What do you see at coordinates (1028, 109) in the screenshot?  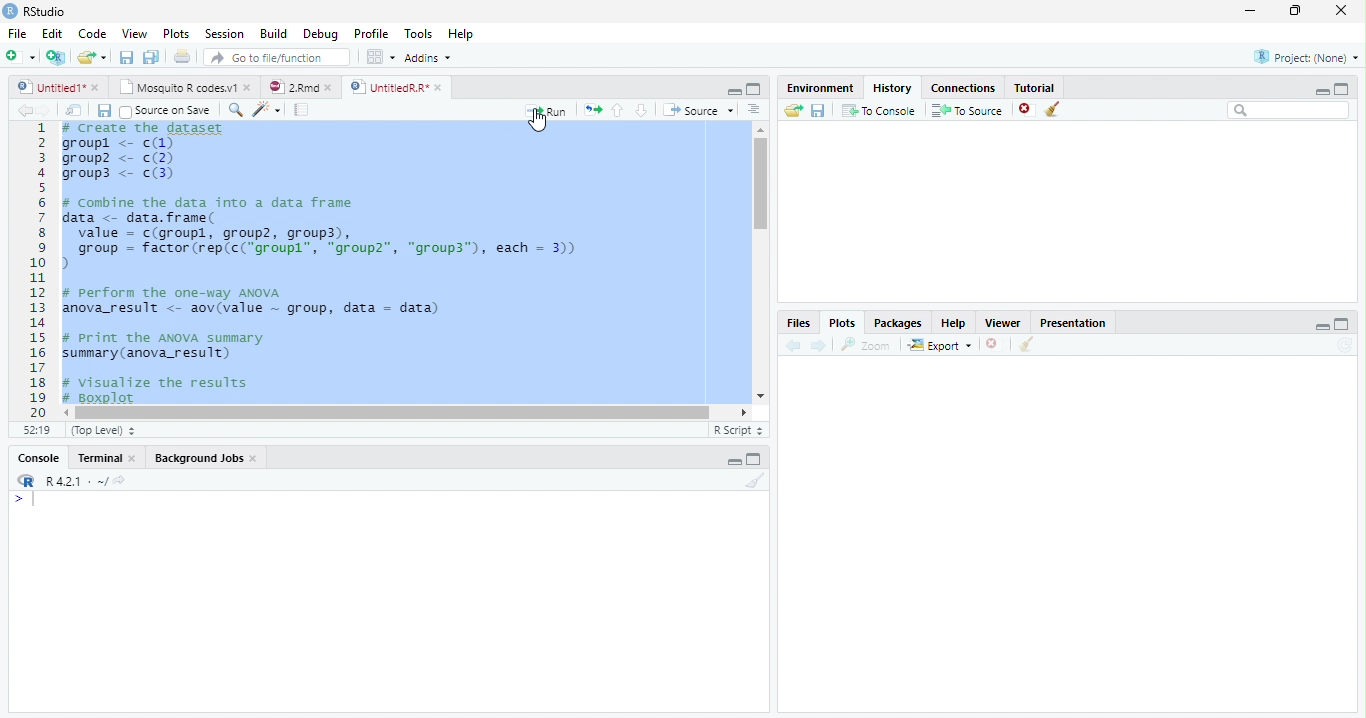 I see `Delete file` at bounding box center [1028, 109].